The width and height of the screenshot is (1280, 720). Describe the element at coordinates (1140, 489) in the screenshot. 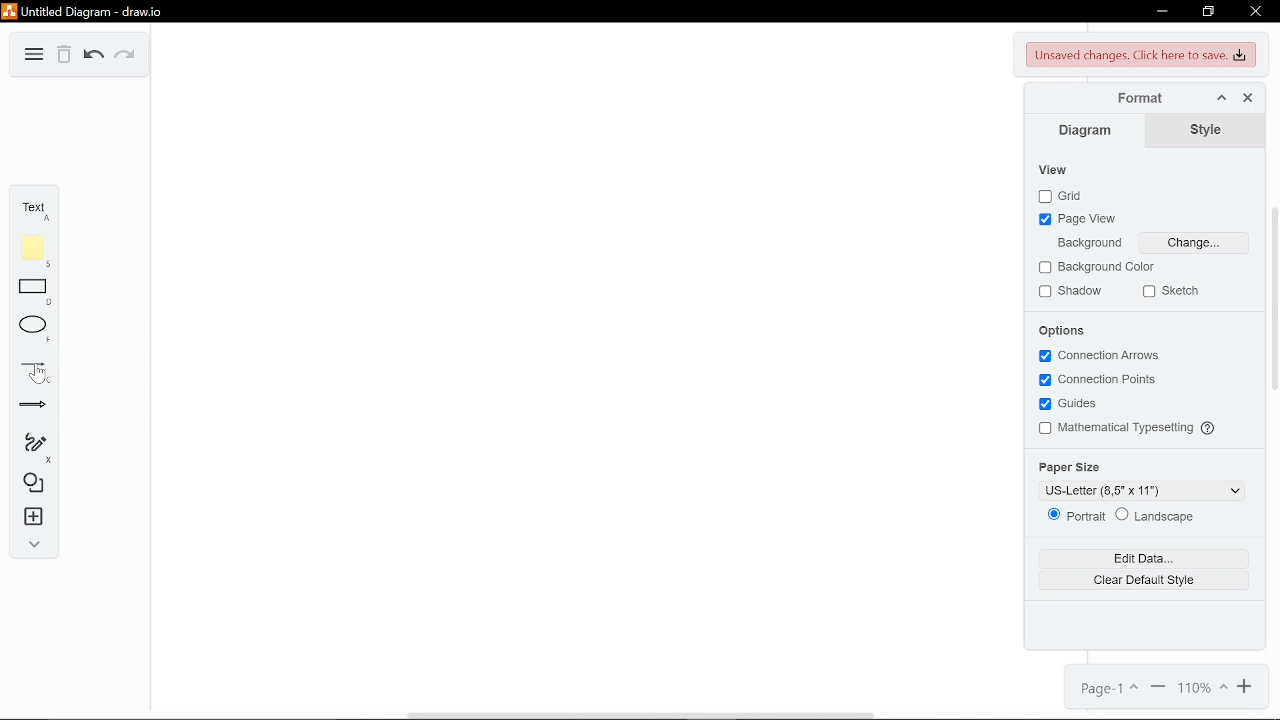

I see `Change Paper size` at that location.